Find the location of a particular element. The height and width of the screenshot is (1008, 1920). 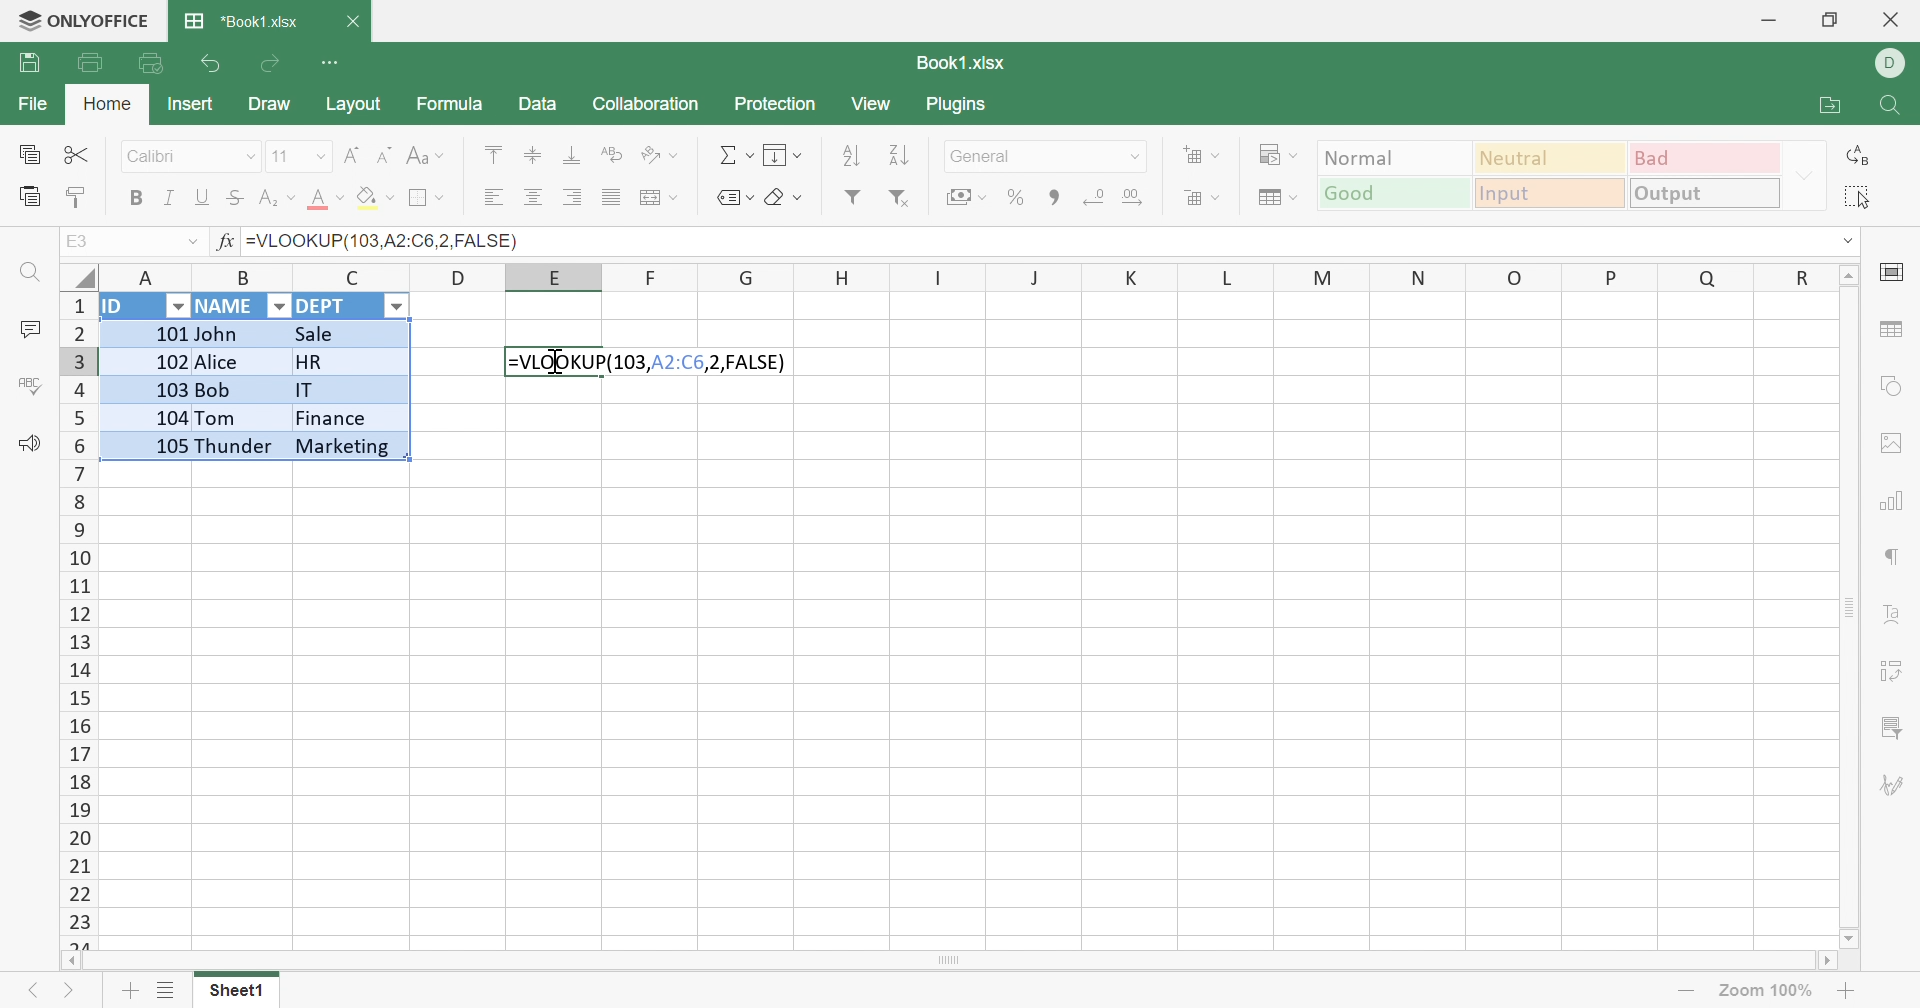

Comma style is located at coordinates (1052, 197).